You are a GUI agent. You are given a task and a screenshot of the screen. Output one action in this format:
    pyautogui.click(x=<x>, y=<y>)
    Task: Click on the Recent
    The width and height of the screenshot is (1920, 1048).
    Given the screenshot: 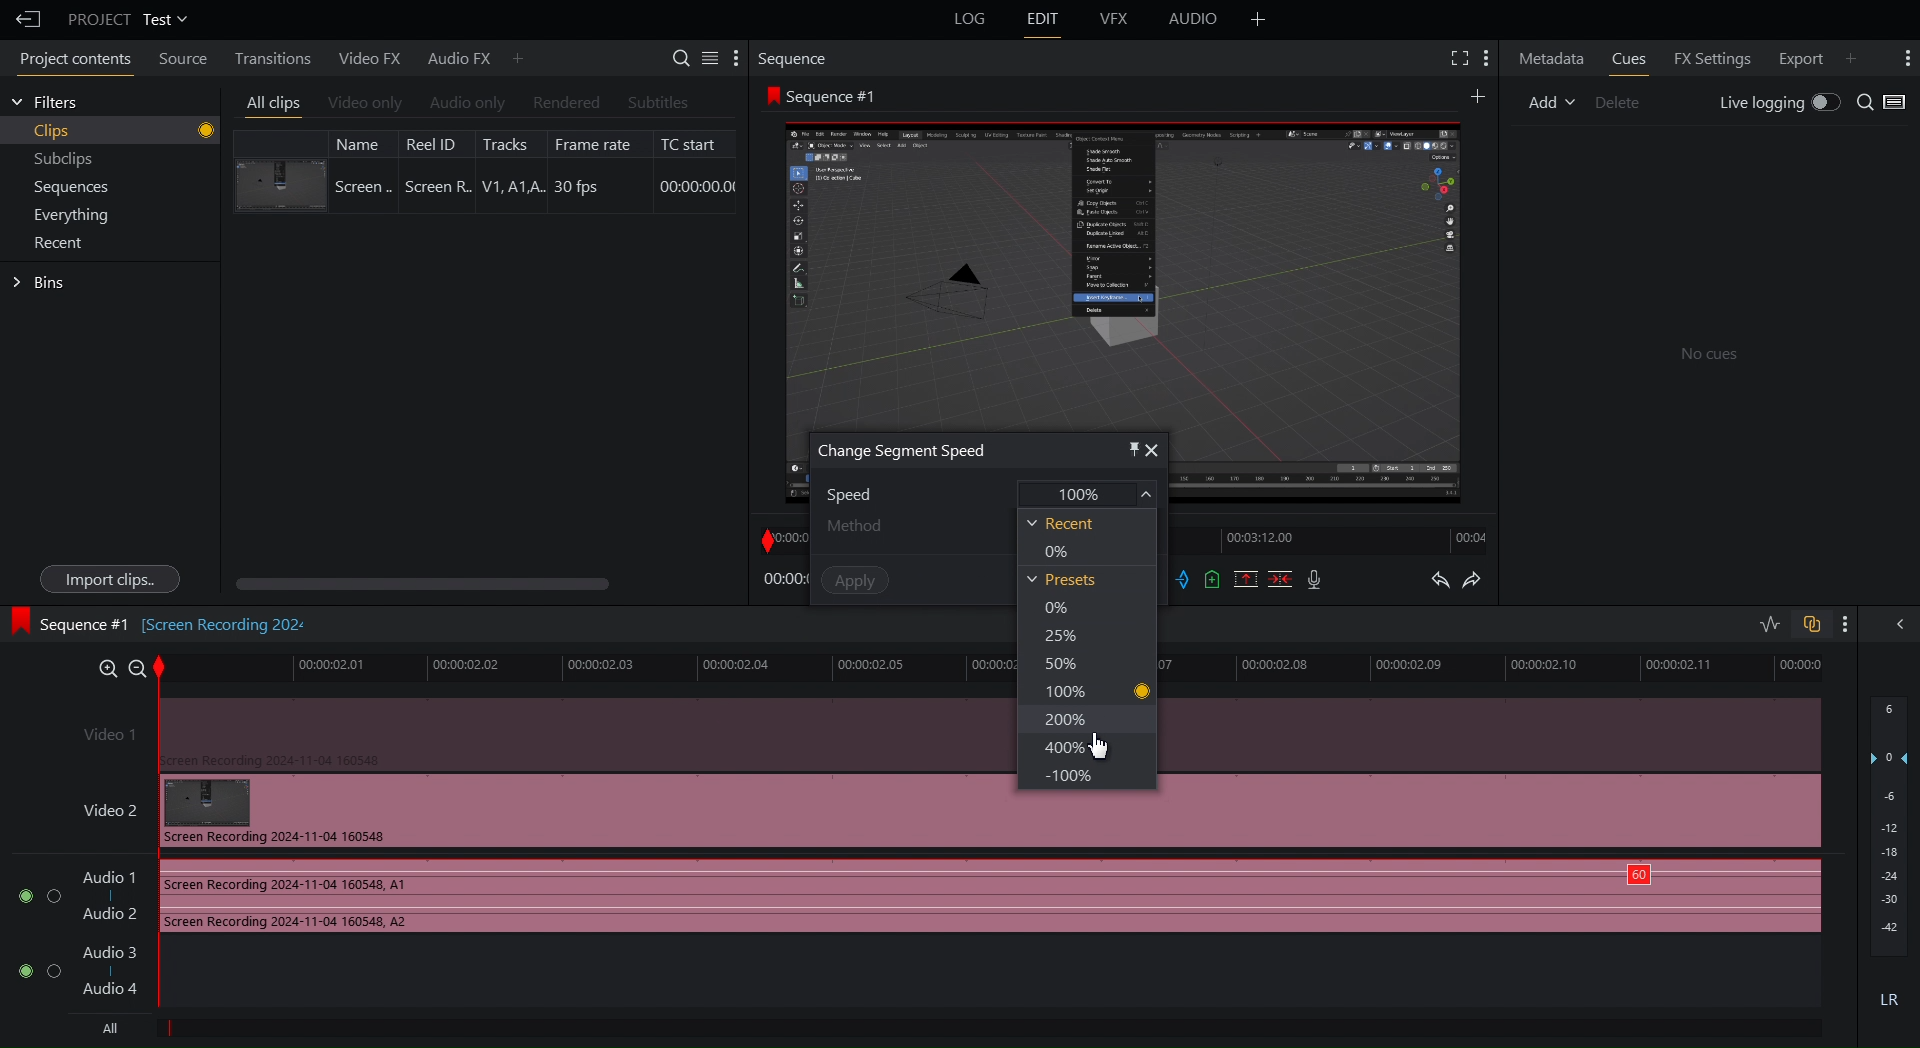 What is the action you would take?
    pyautogui.click(x=63, y=243)
    